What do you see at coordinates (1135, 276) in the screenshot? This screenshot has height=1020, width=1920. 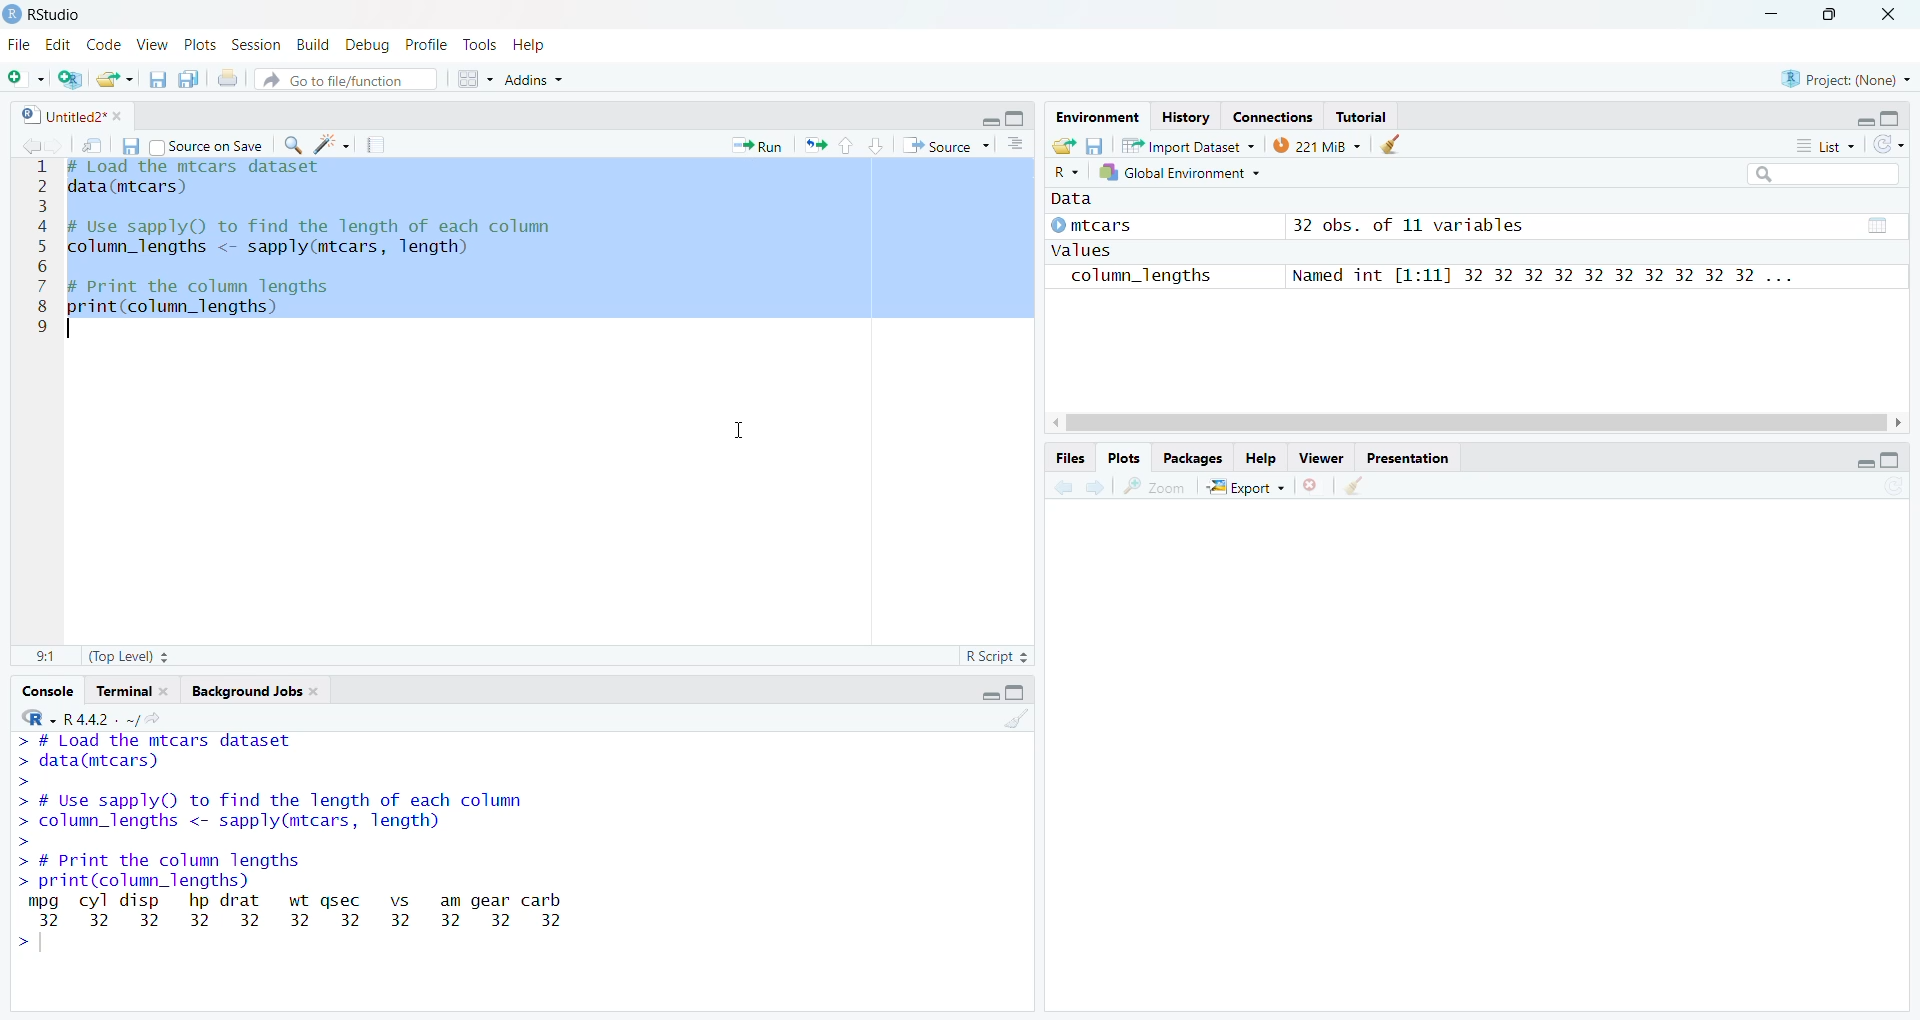 I see `column_lengths` at bounding box center [1135, 276].